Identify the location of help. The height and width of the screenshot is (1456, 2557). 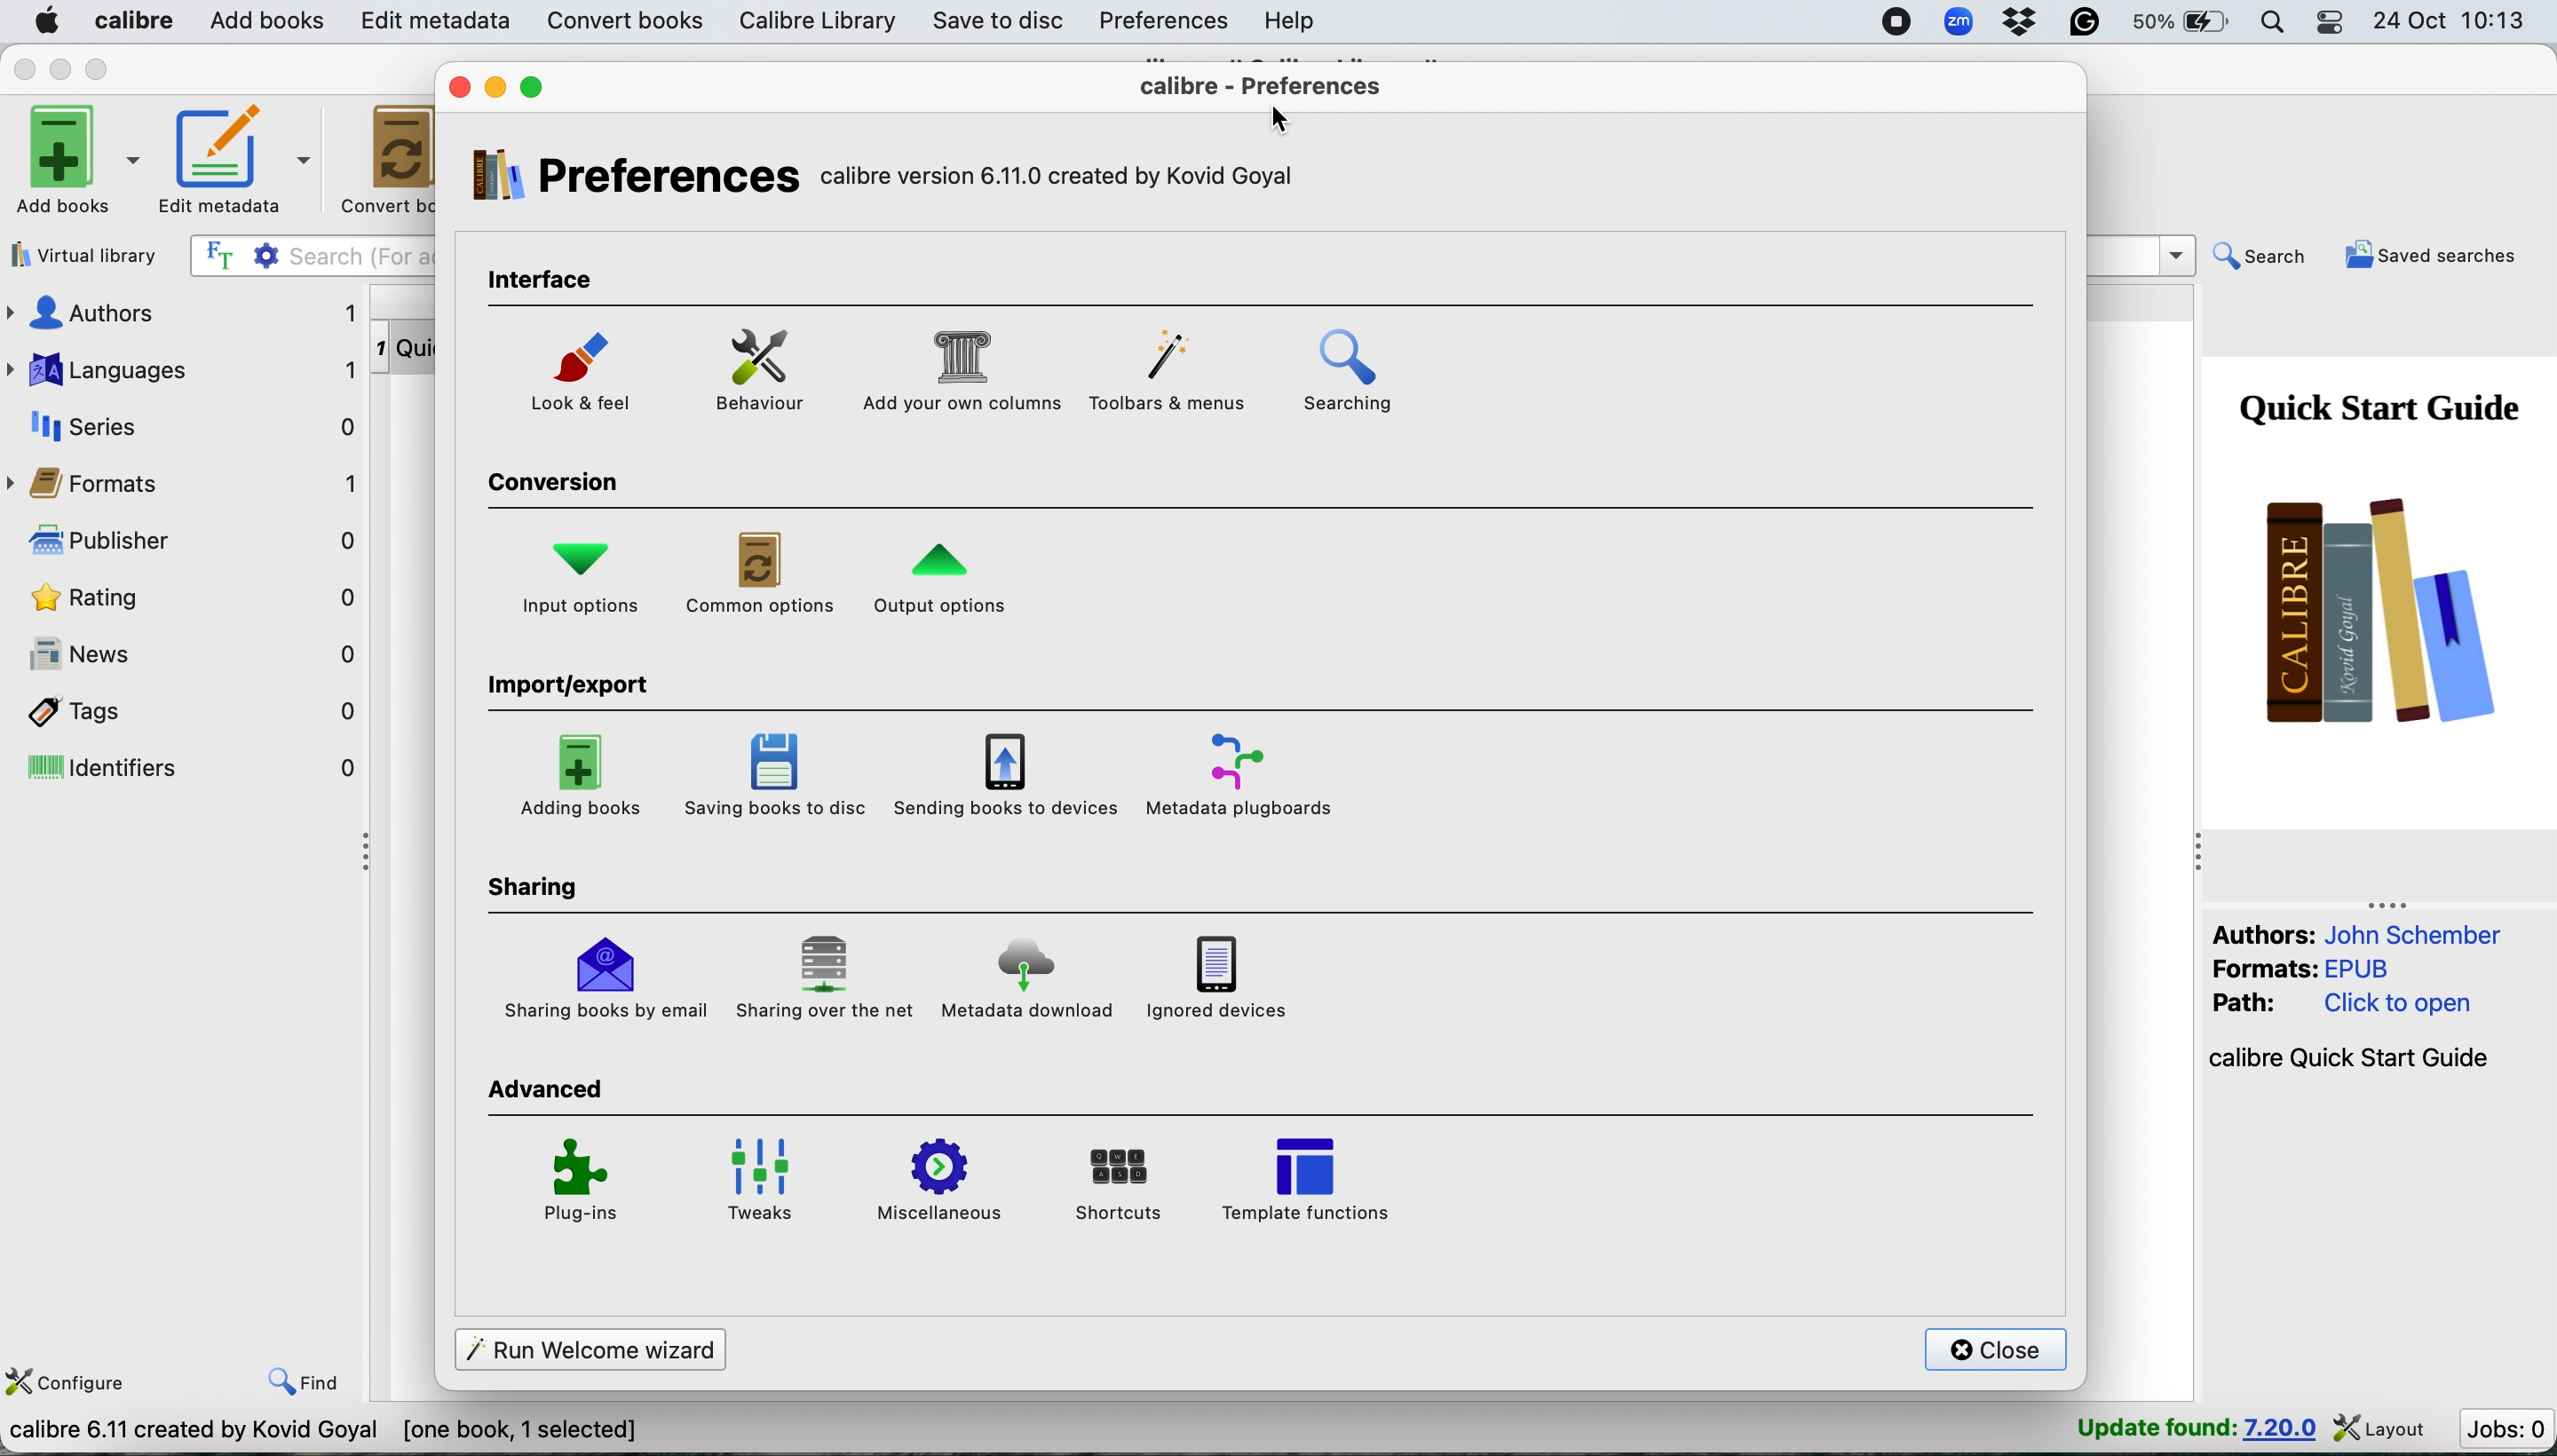
(1297, 22).